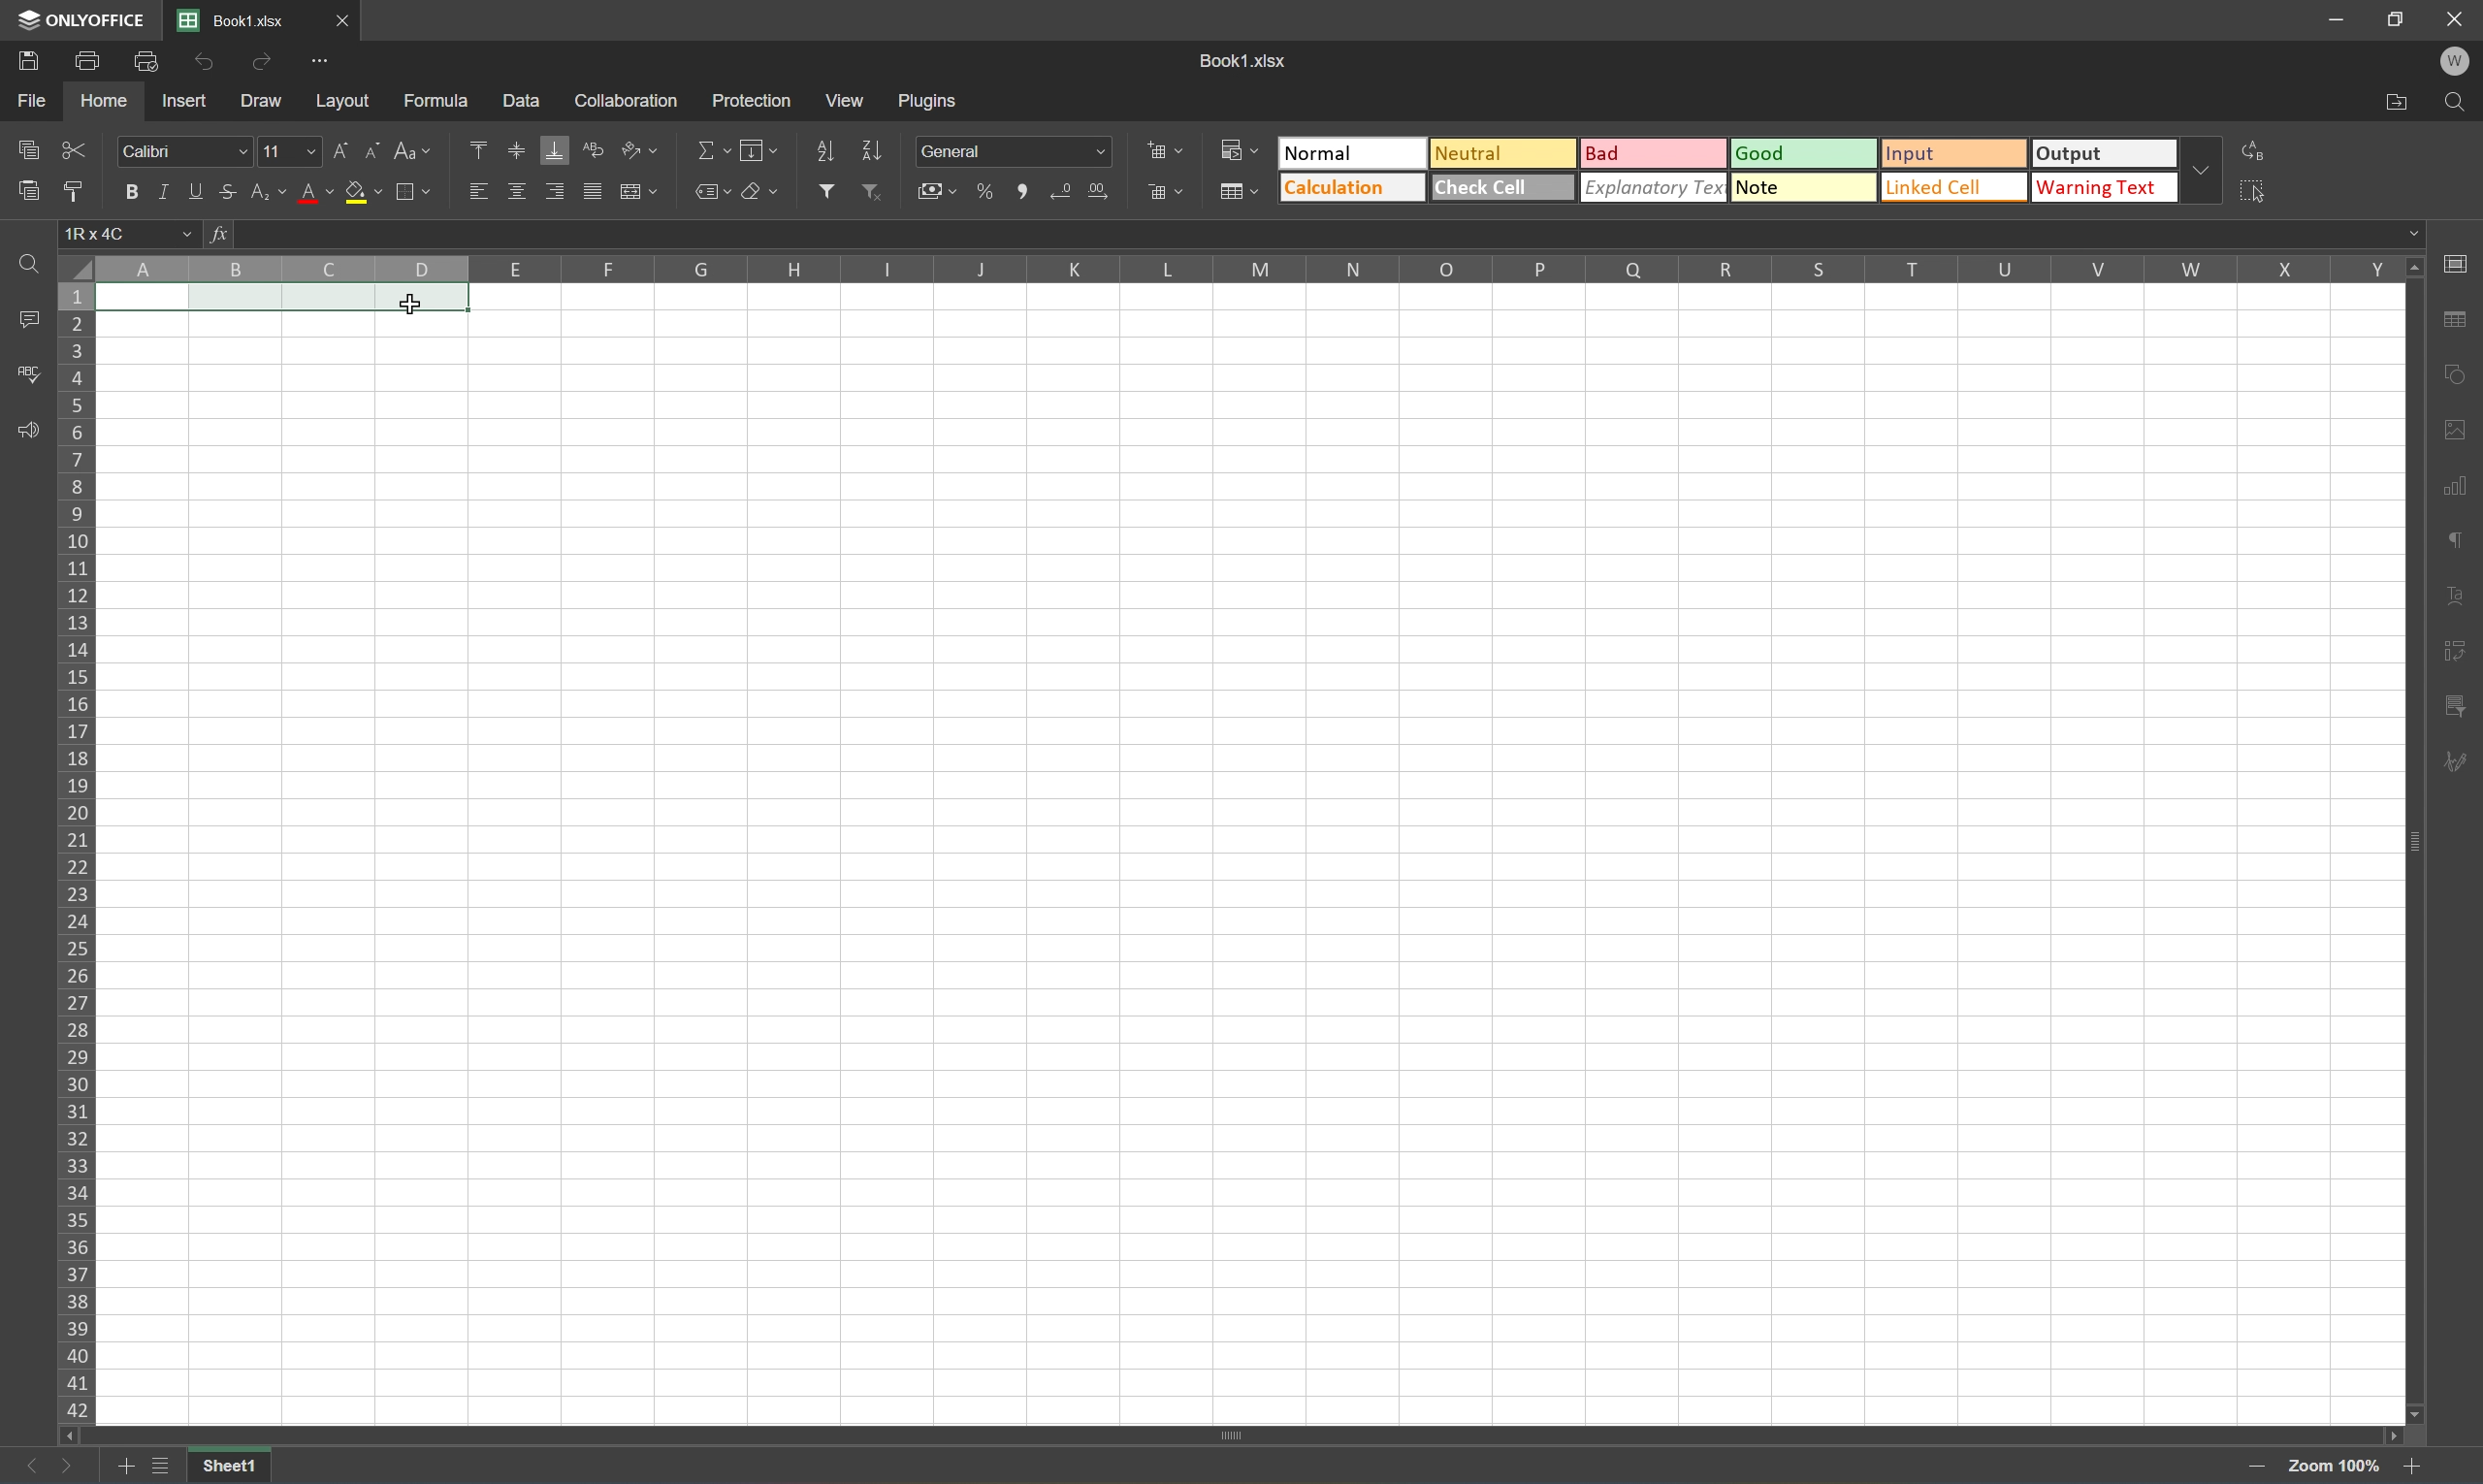 This screenshot has height=1484, width=2483. I want to click on Align bottom, so click(554, 149).